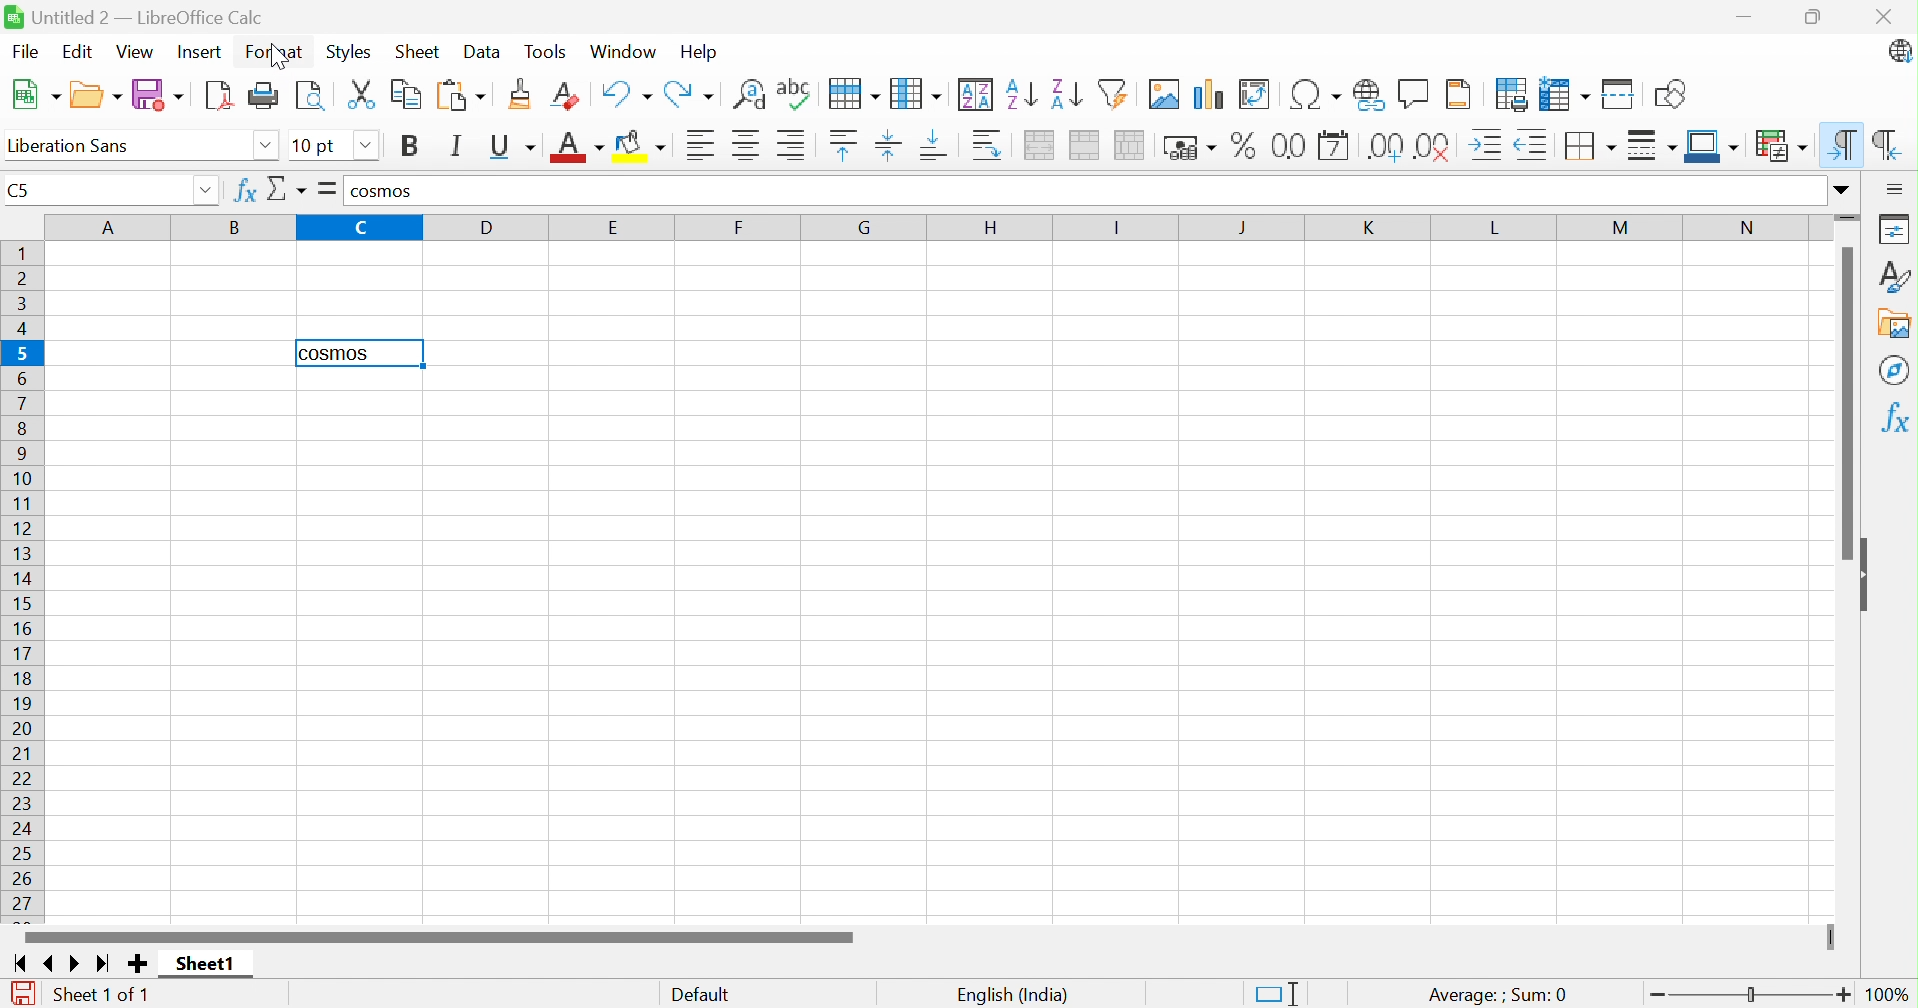 The image size is (1918, 1008). I want to click on Headers and footers, so click(1460, 94).